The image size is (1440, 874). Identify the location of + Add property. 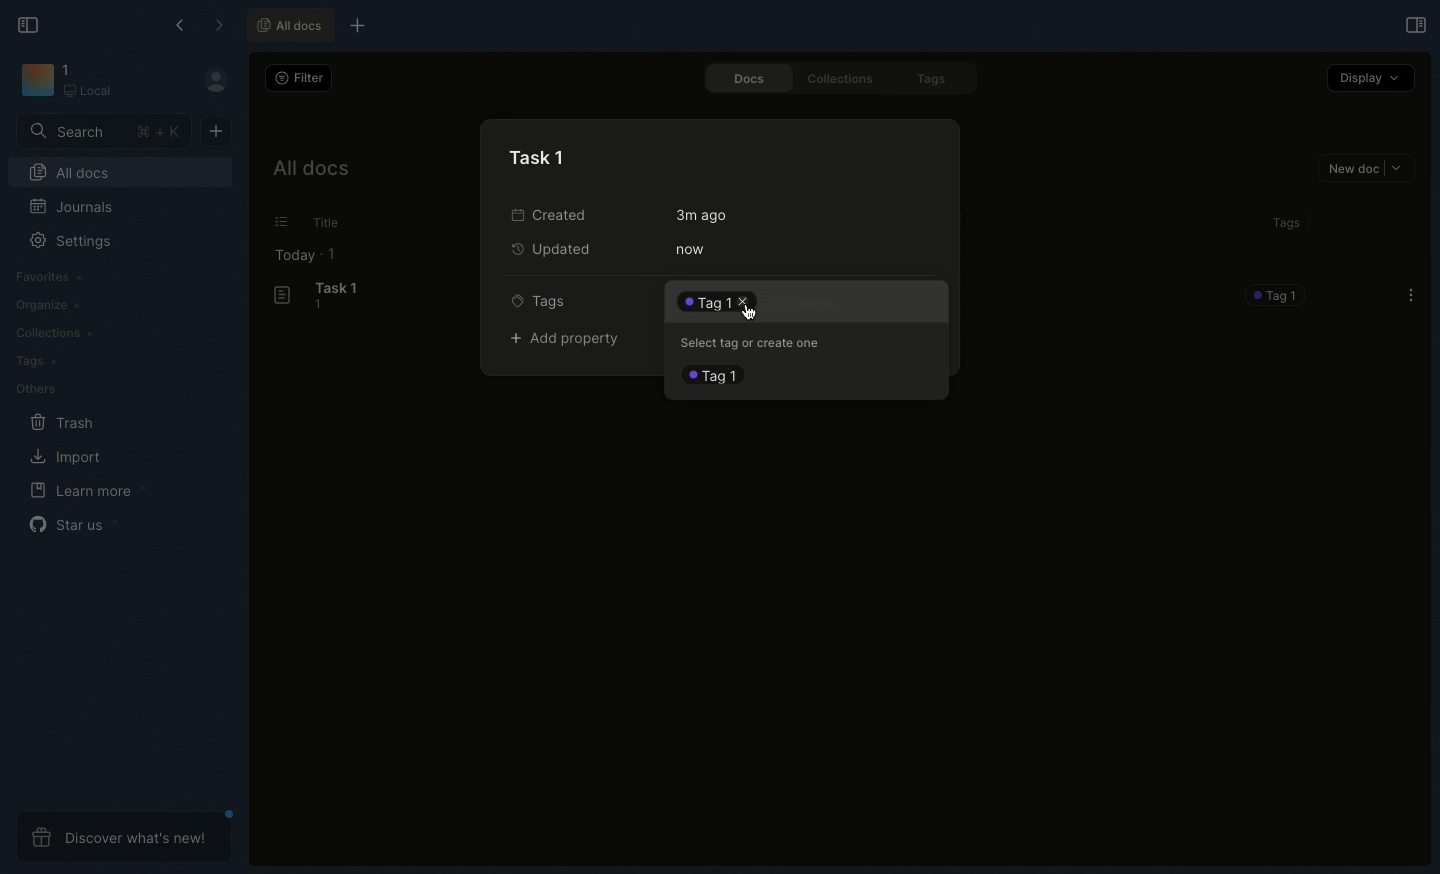
(573, 340).